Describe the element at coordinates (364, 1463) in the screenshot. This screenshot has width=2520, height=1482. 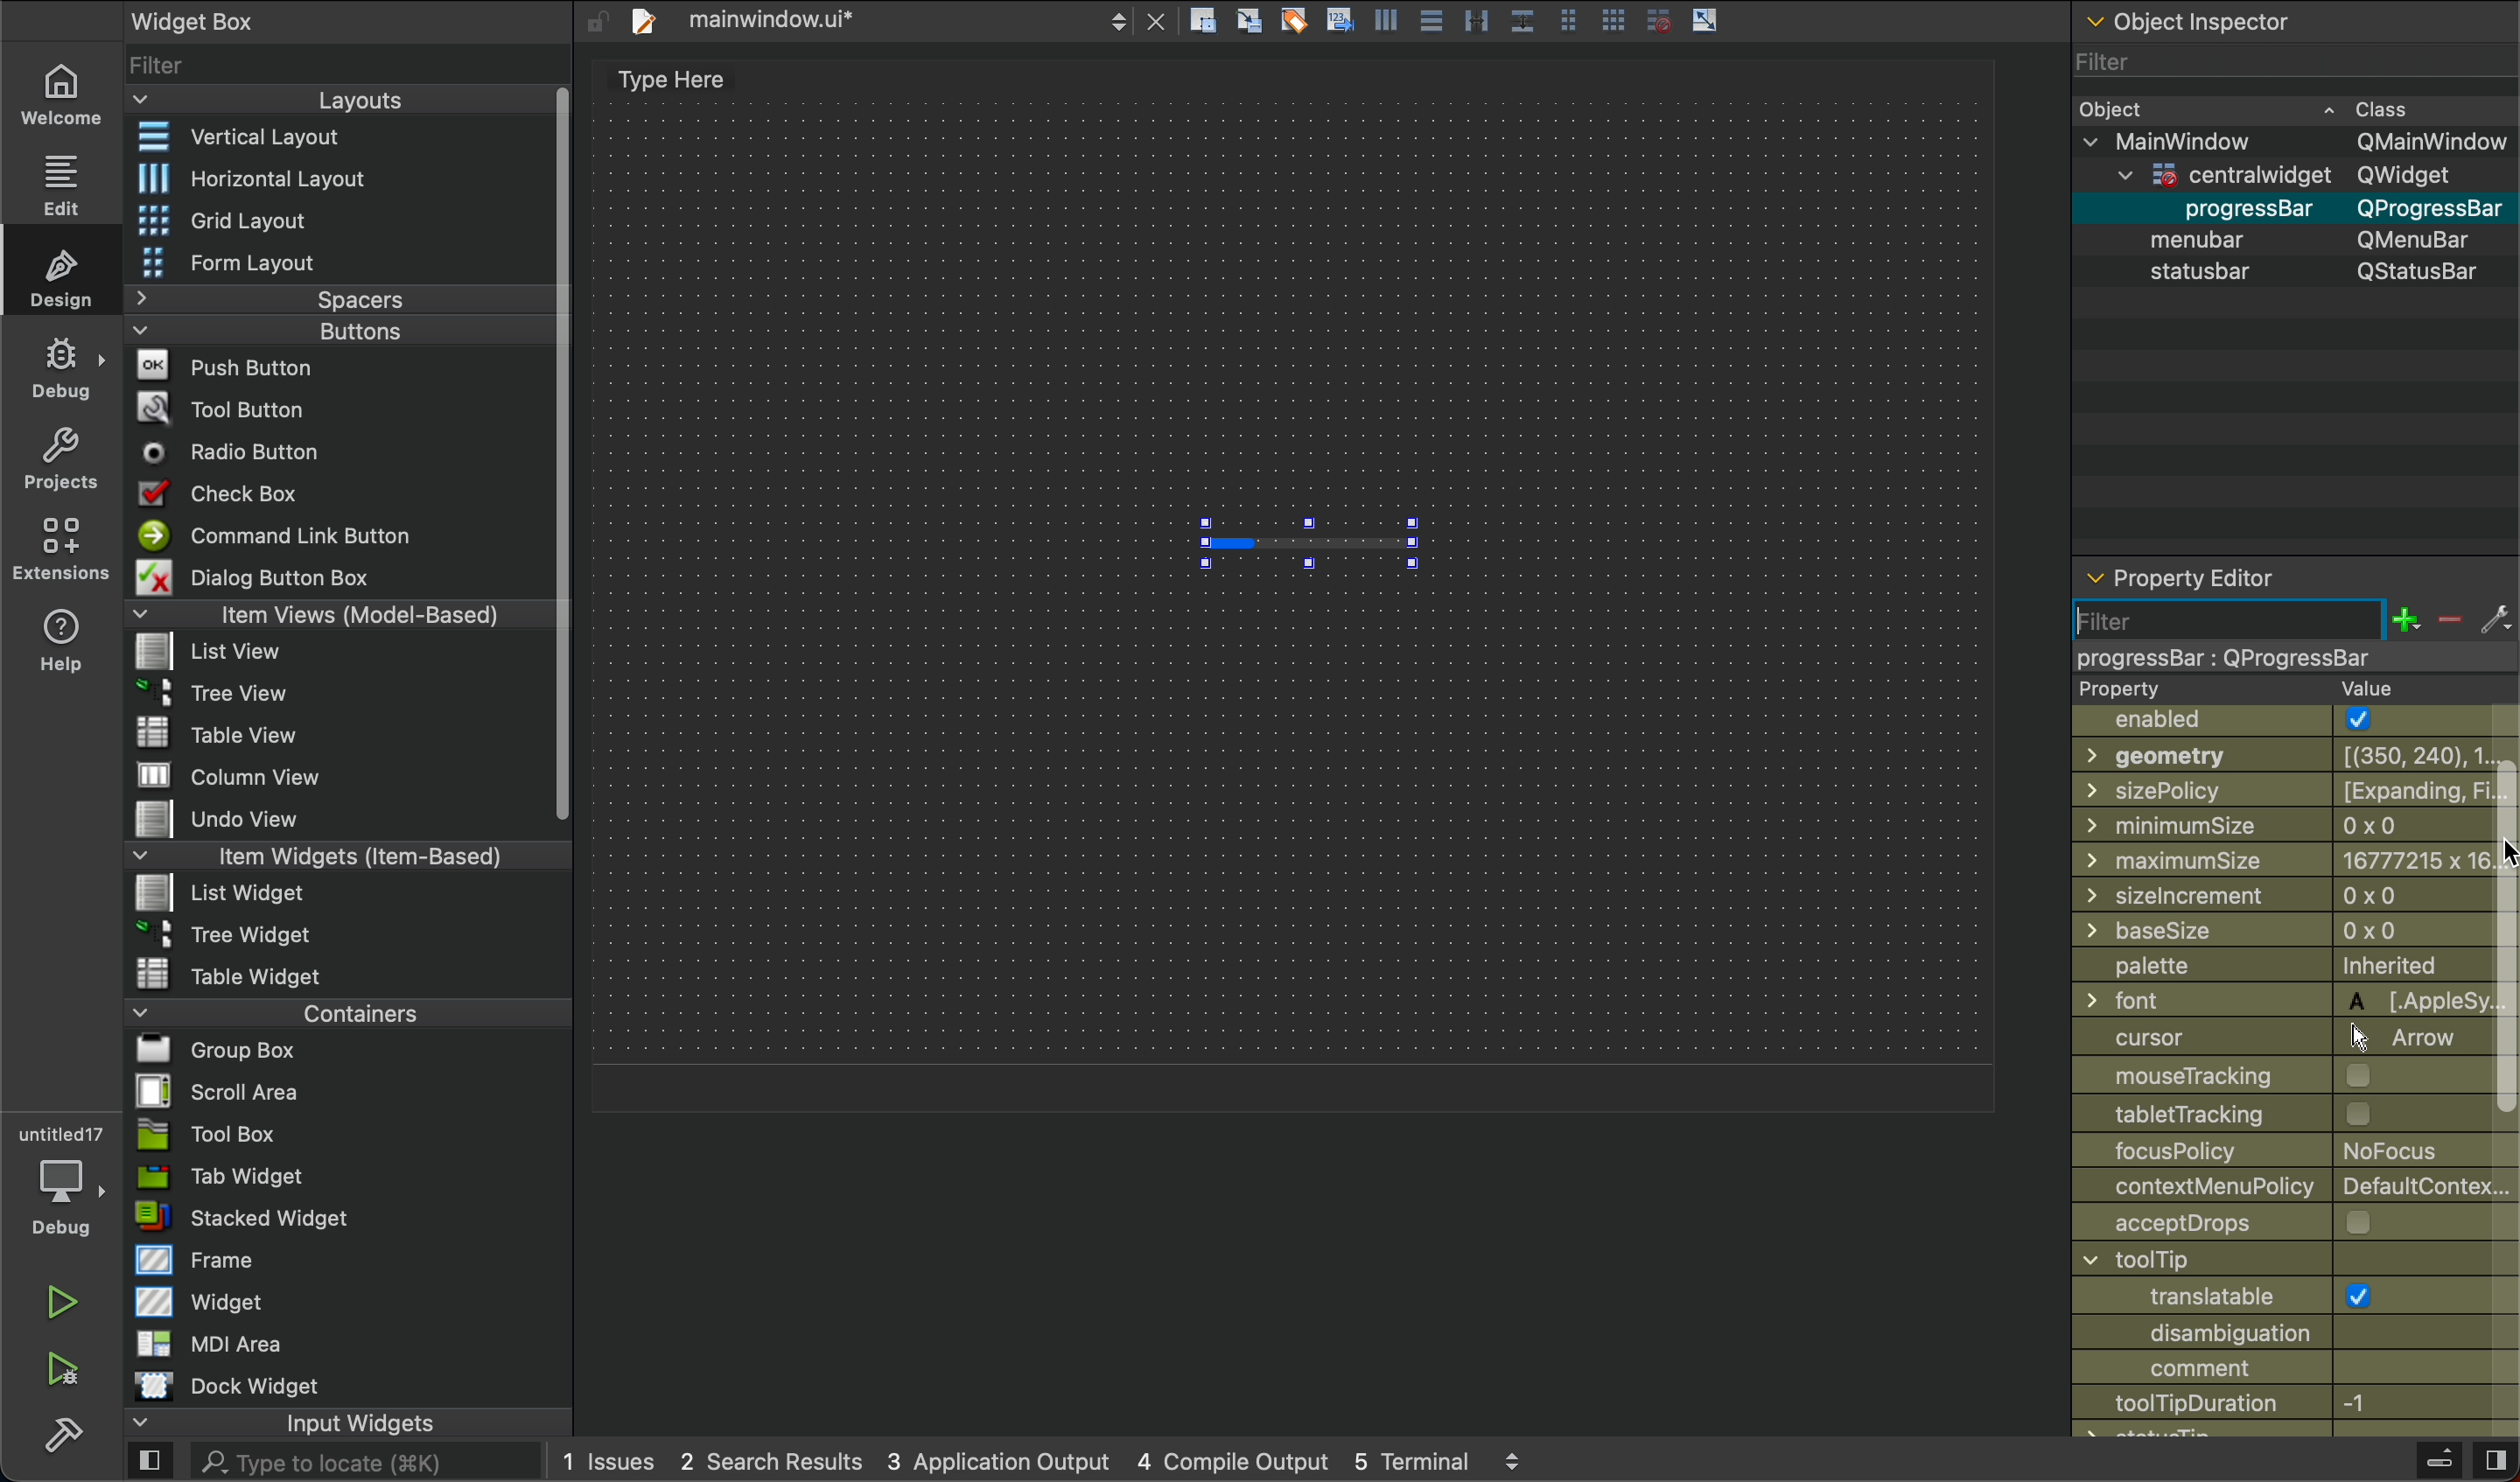
I see `search here` at that location.